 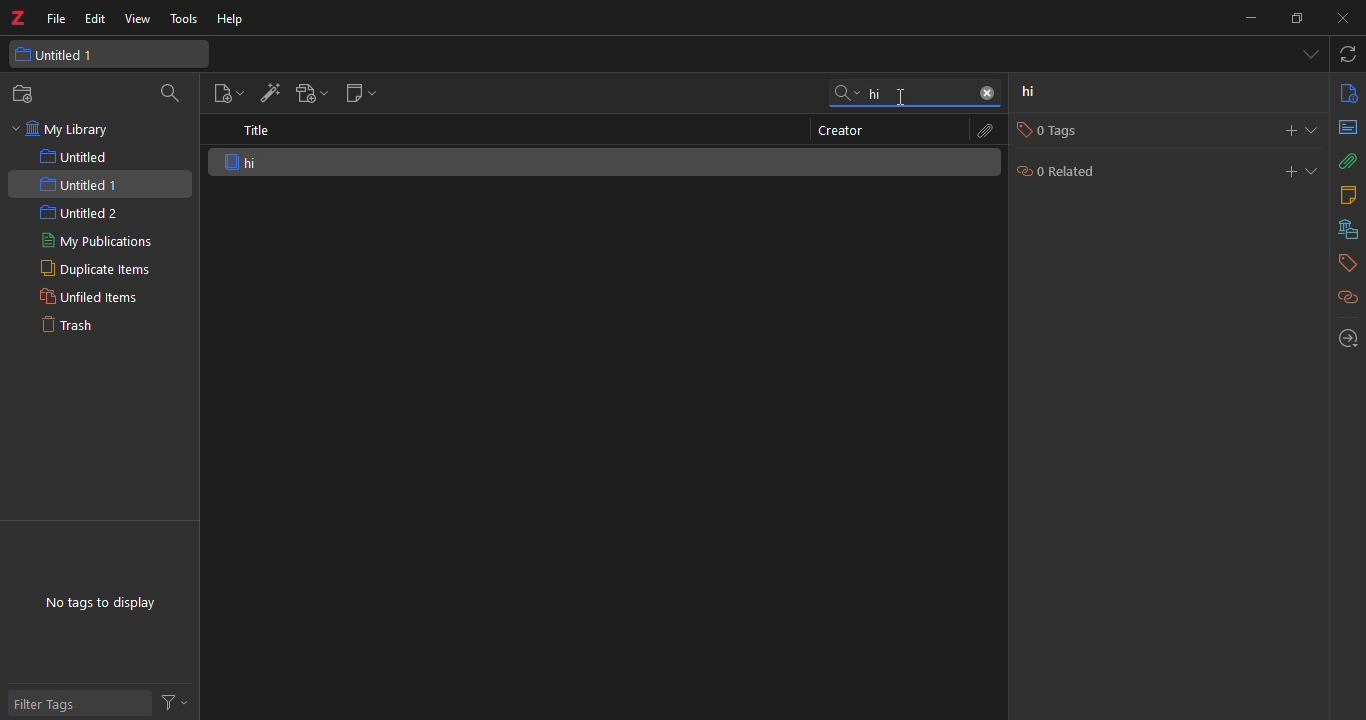 What do you see at coordinates (1281, 172) in the screenshot?
I see `add` at bounding box center [1281, 172].